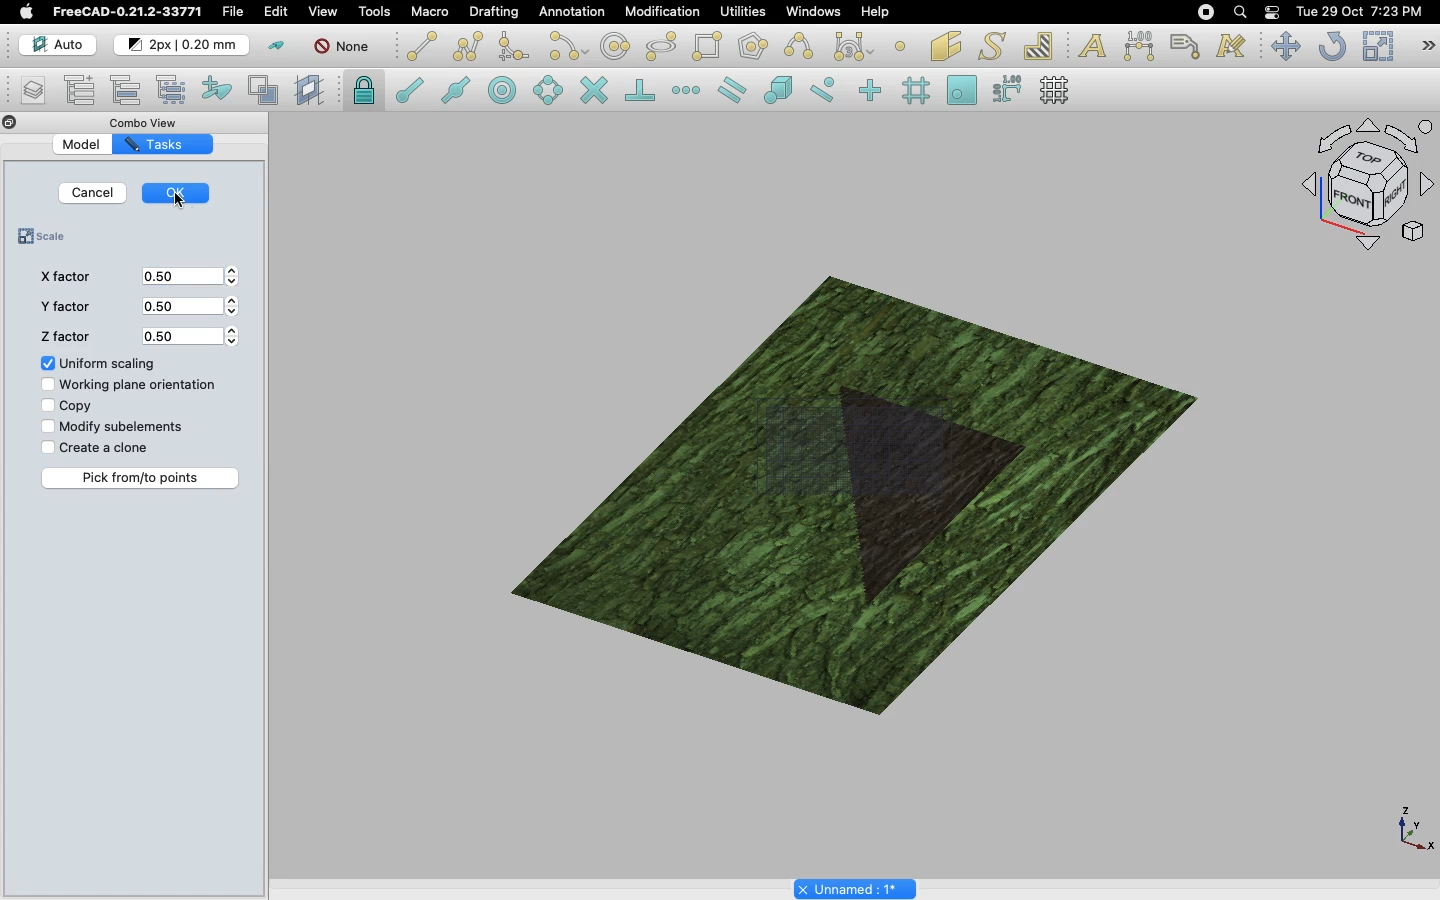  I want to click on Snap endpoint, so click(406, 87).